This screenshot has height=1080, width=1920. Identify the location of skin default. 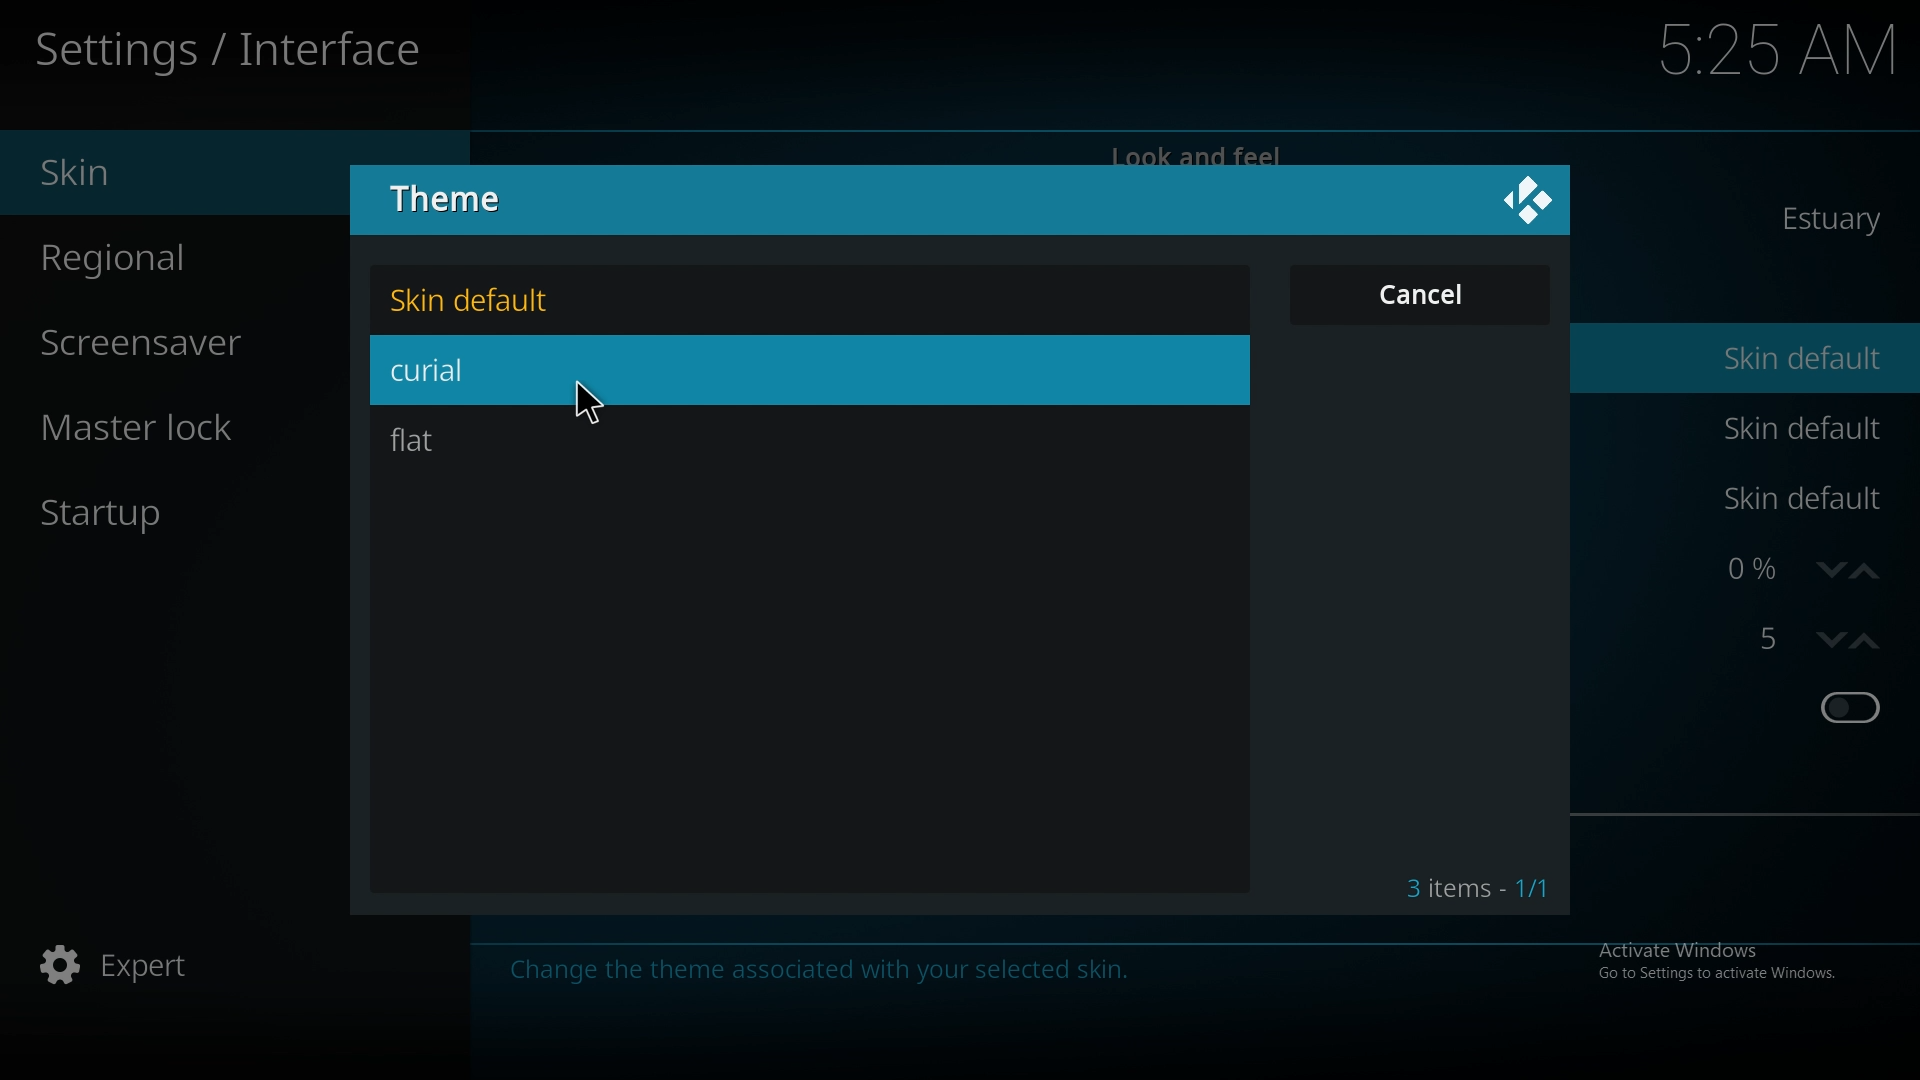
(1798, 428).